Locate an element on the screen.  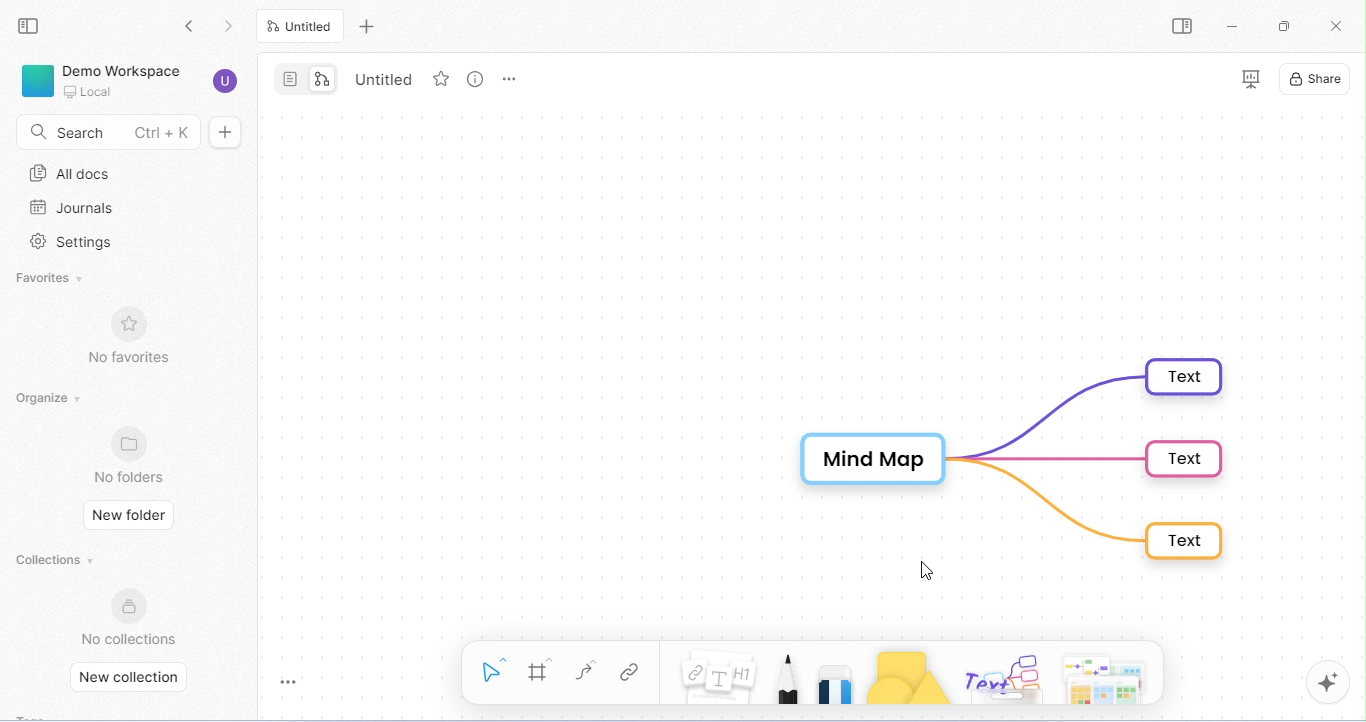
close is located at coordinates (1339, 28).